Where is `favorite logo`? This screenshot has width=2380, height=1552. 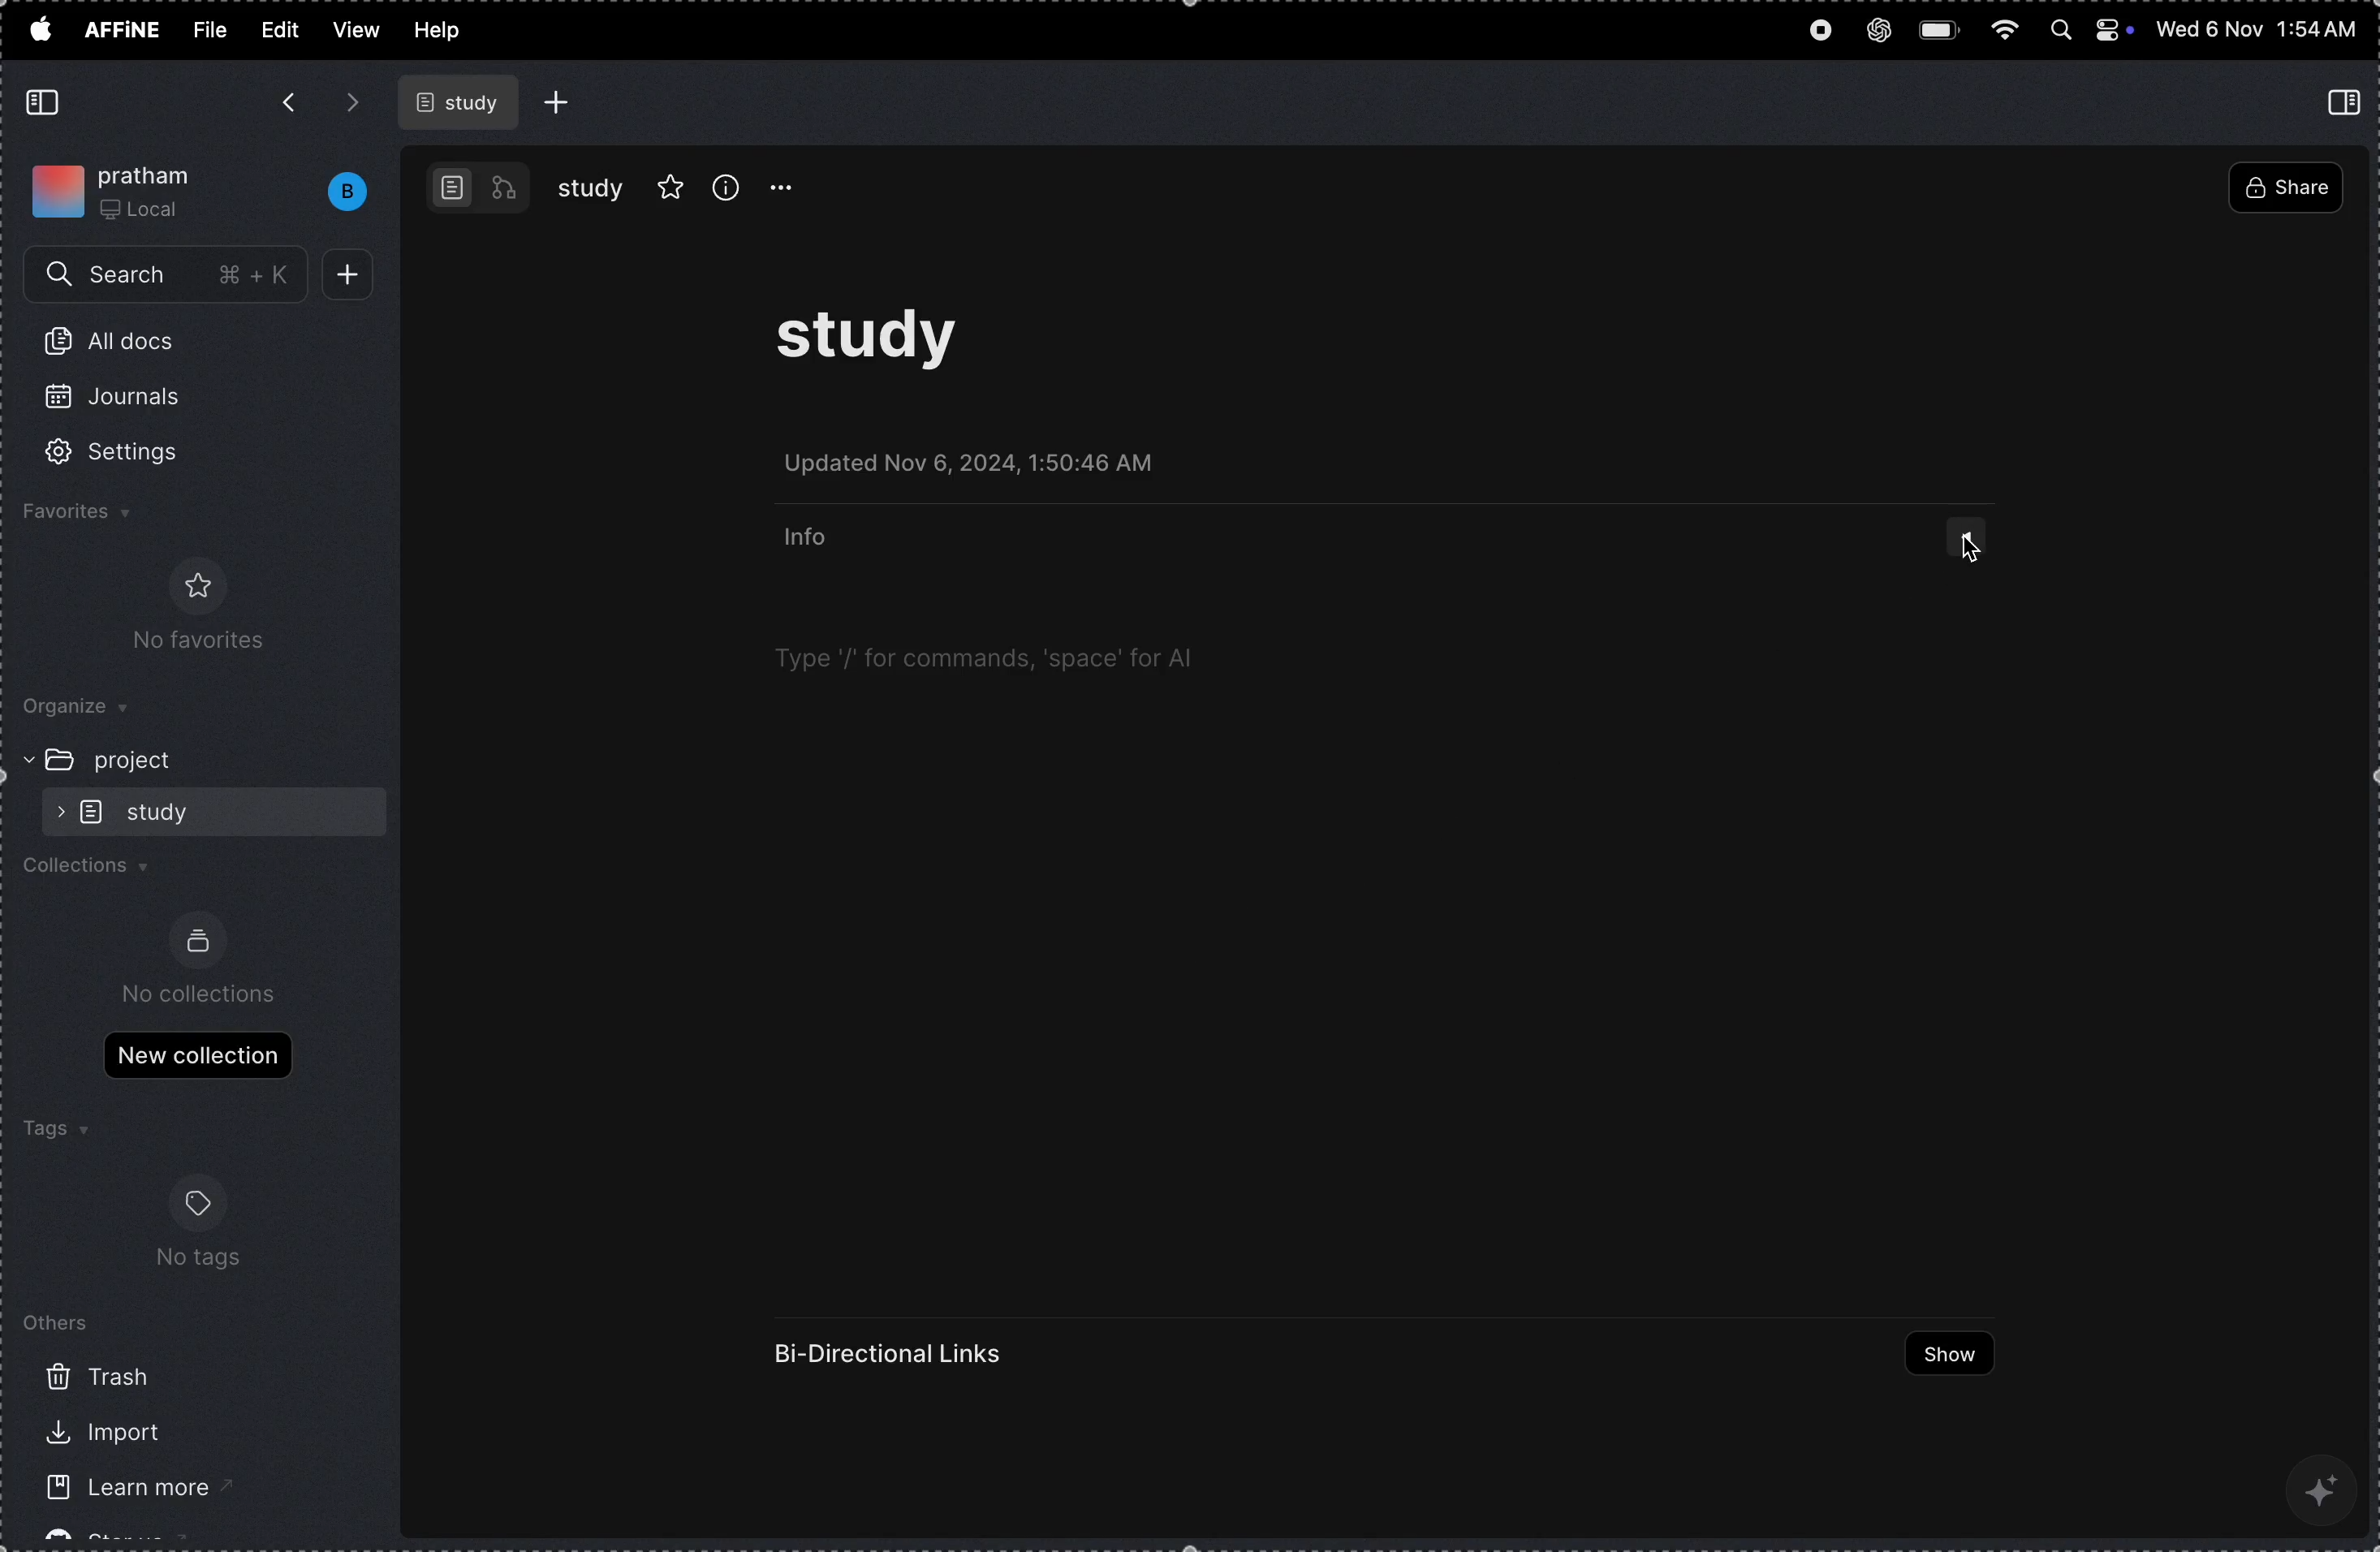 favorite logo is located at coordinates (193, 585).